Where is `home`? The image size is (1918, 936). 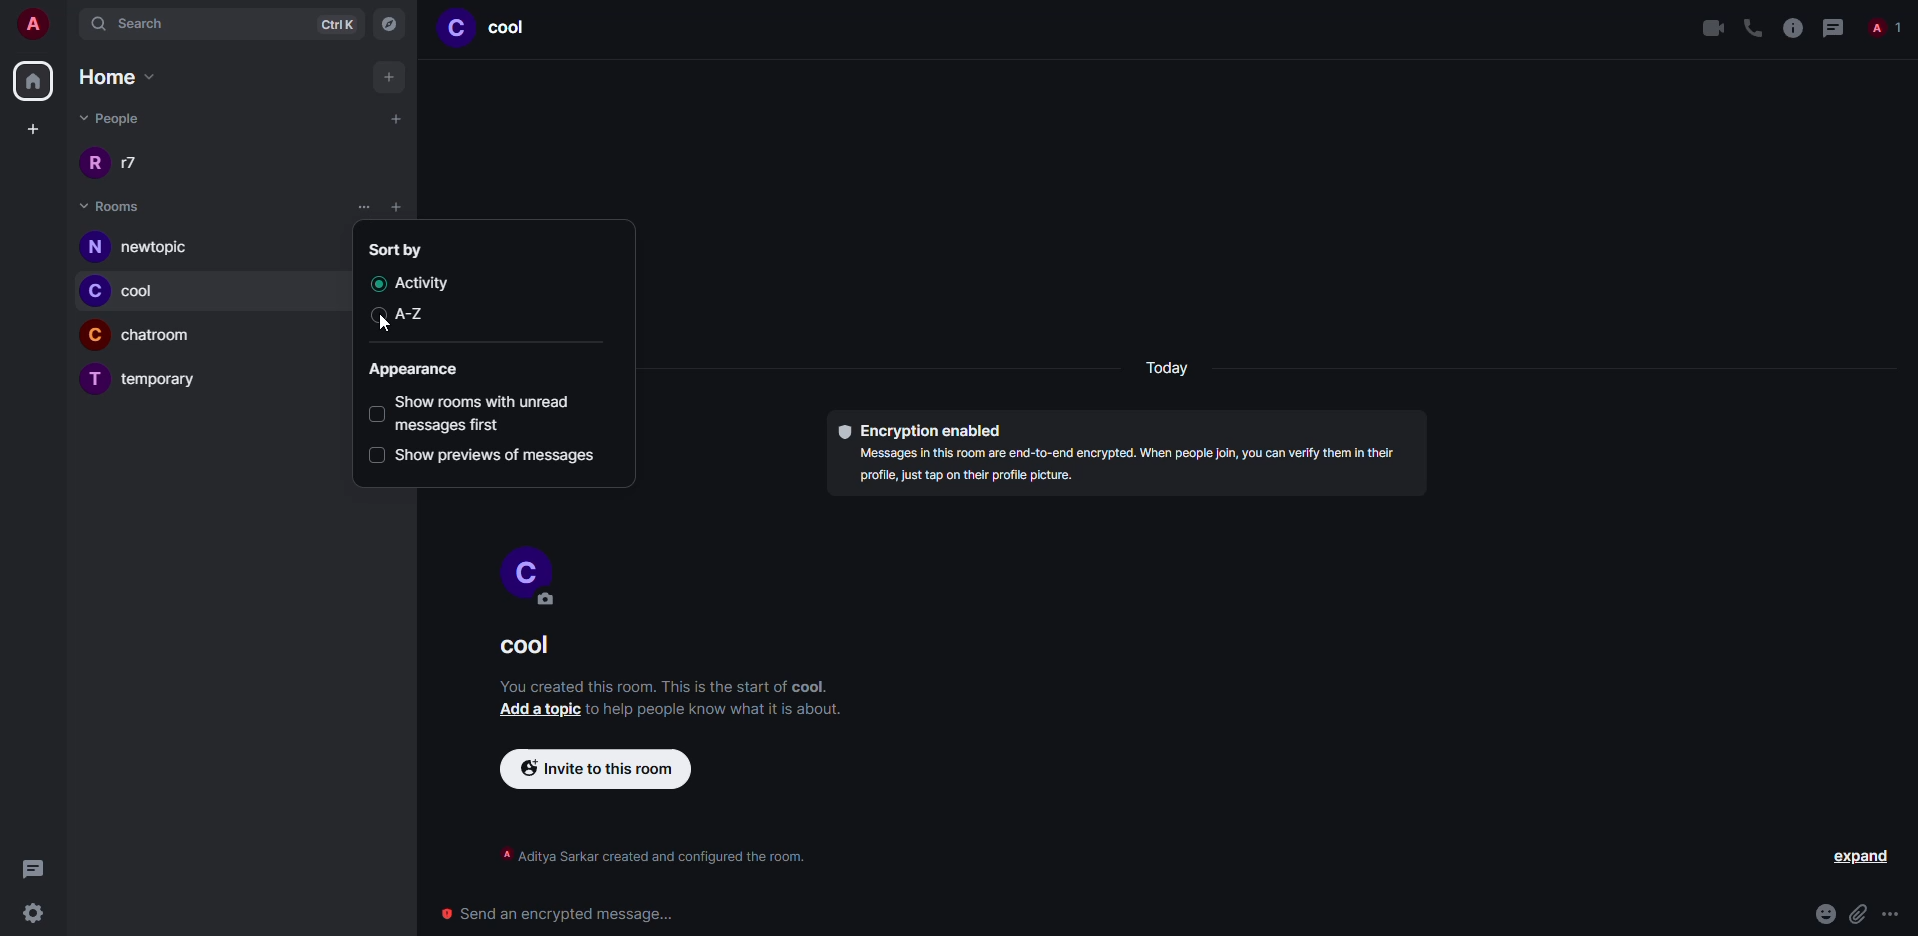
home is located at coordinates (31, 80).